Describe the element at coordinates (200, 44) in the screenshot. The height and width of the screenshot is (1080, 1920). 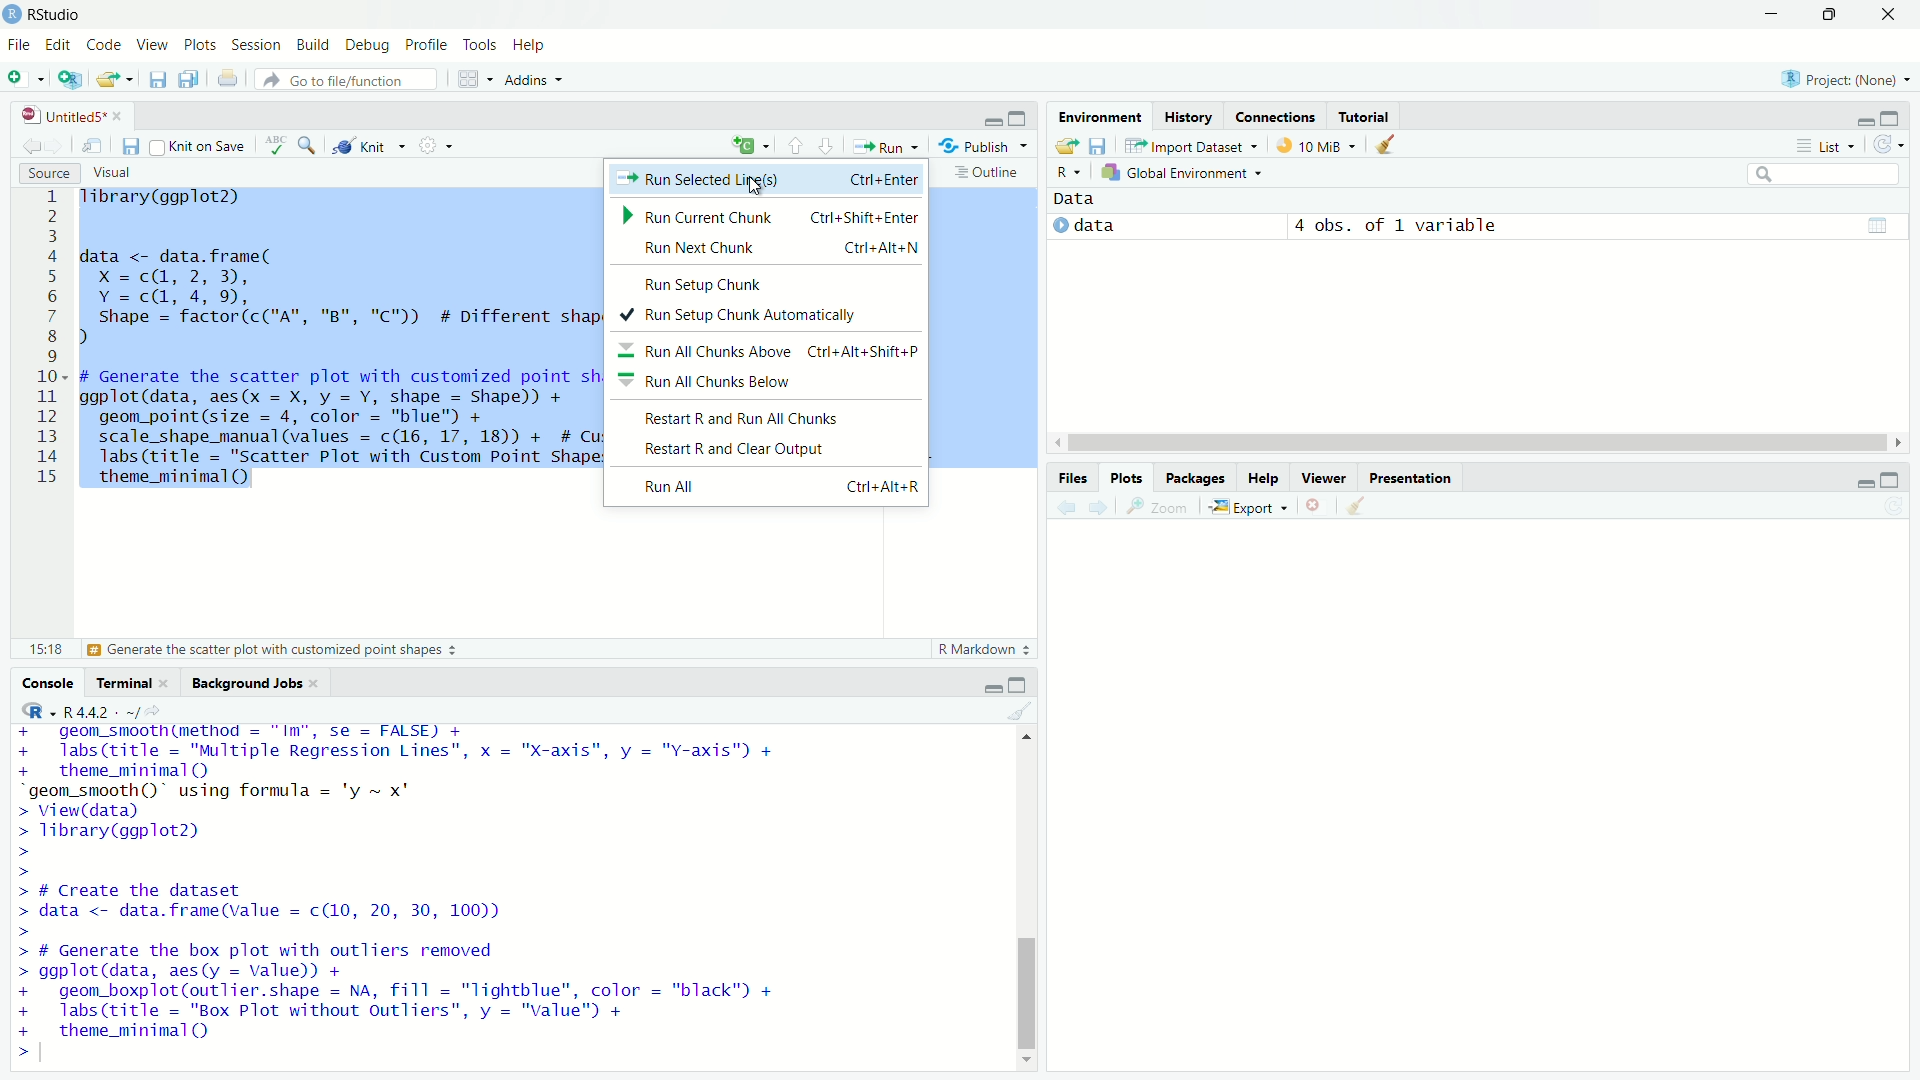
I see `Plots` at that location.